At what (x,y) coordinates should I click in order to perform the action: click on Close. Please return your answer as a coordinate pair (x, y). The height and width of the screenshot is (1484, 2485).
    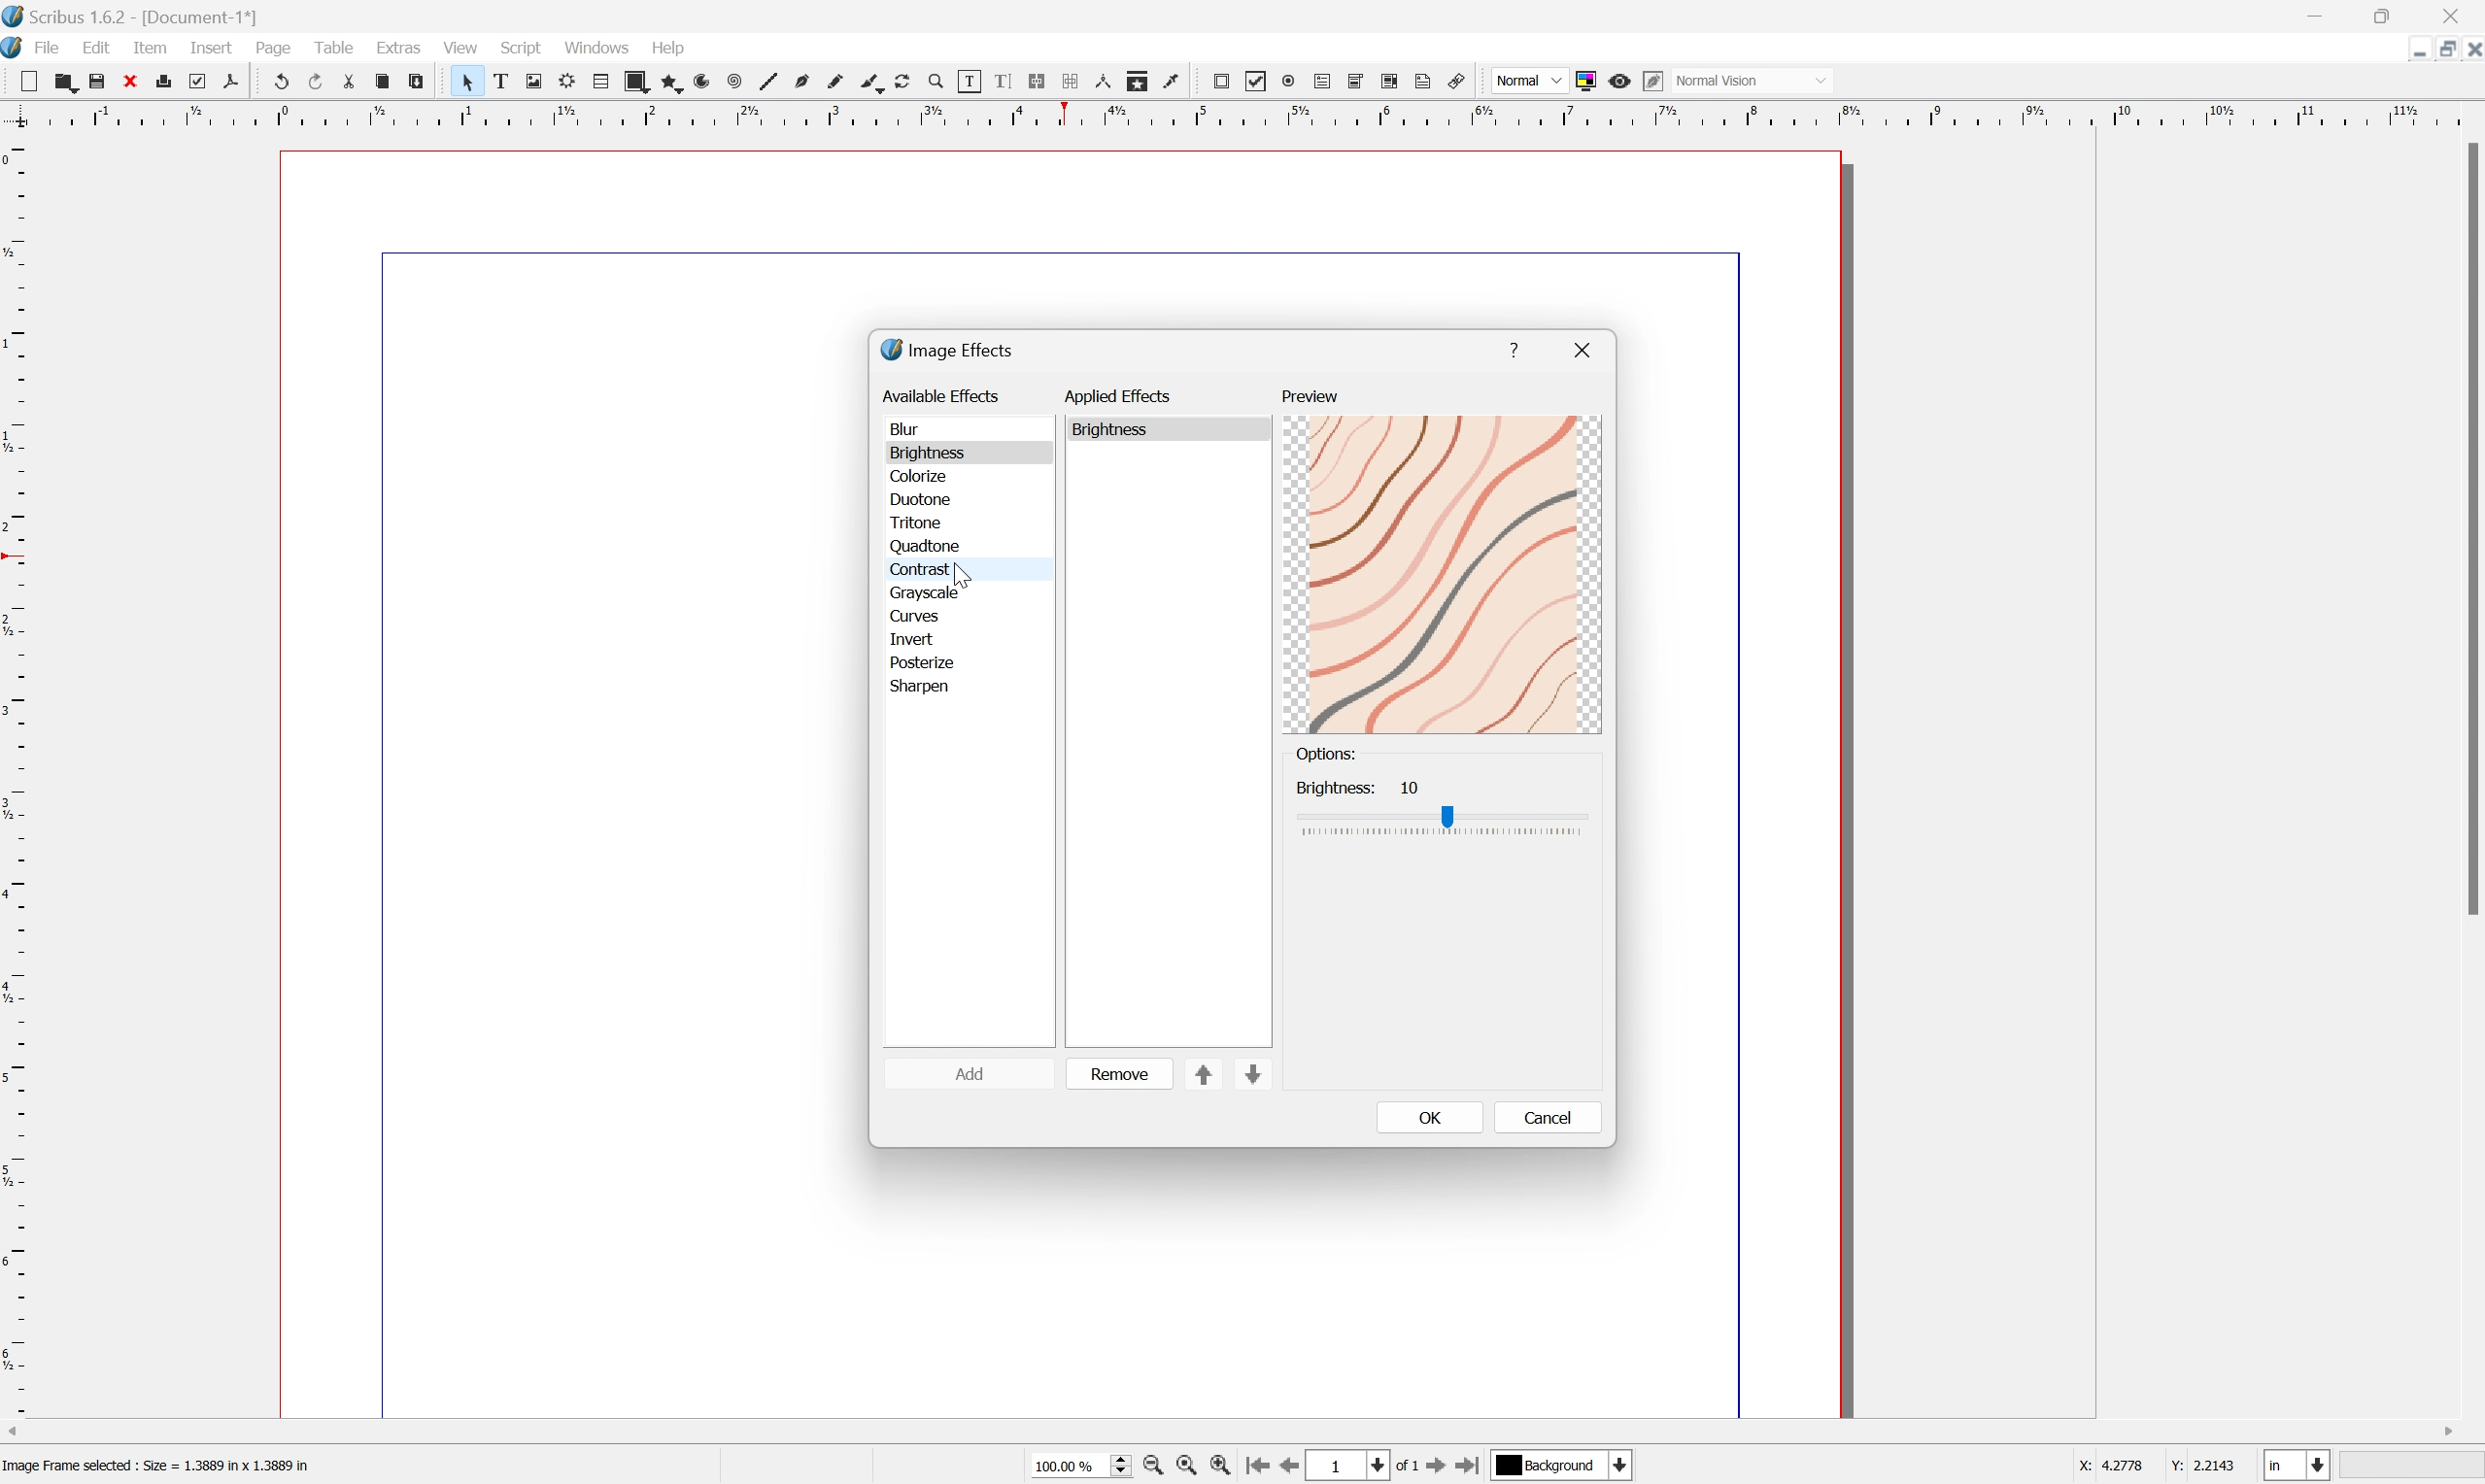
    Looking at the image, I should click on (2469, 52).